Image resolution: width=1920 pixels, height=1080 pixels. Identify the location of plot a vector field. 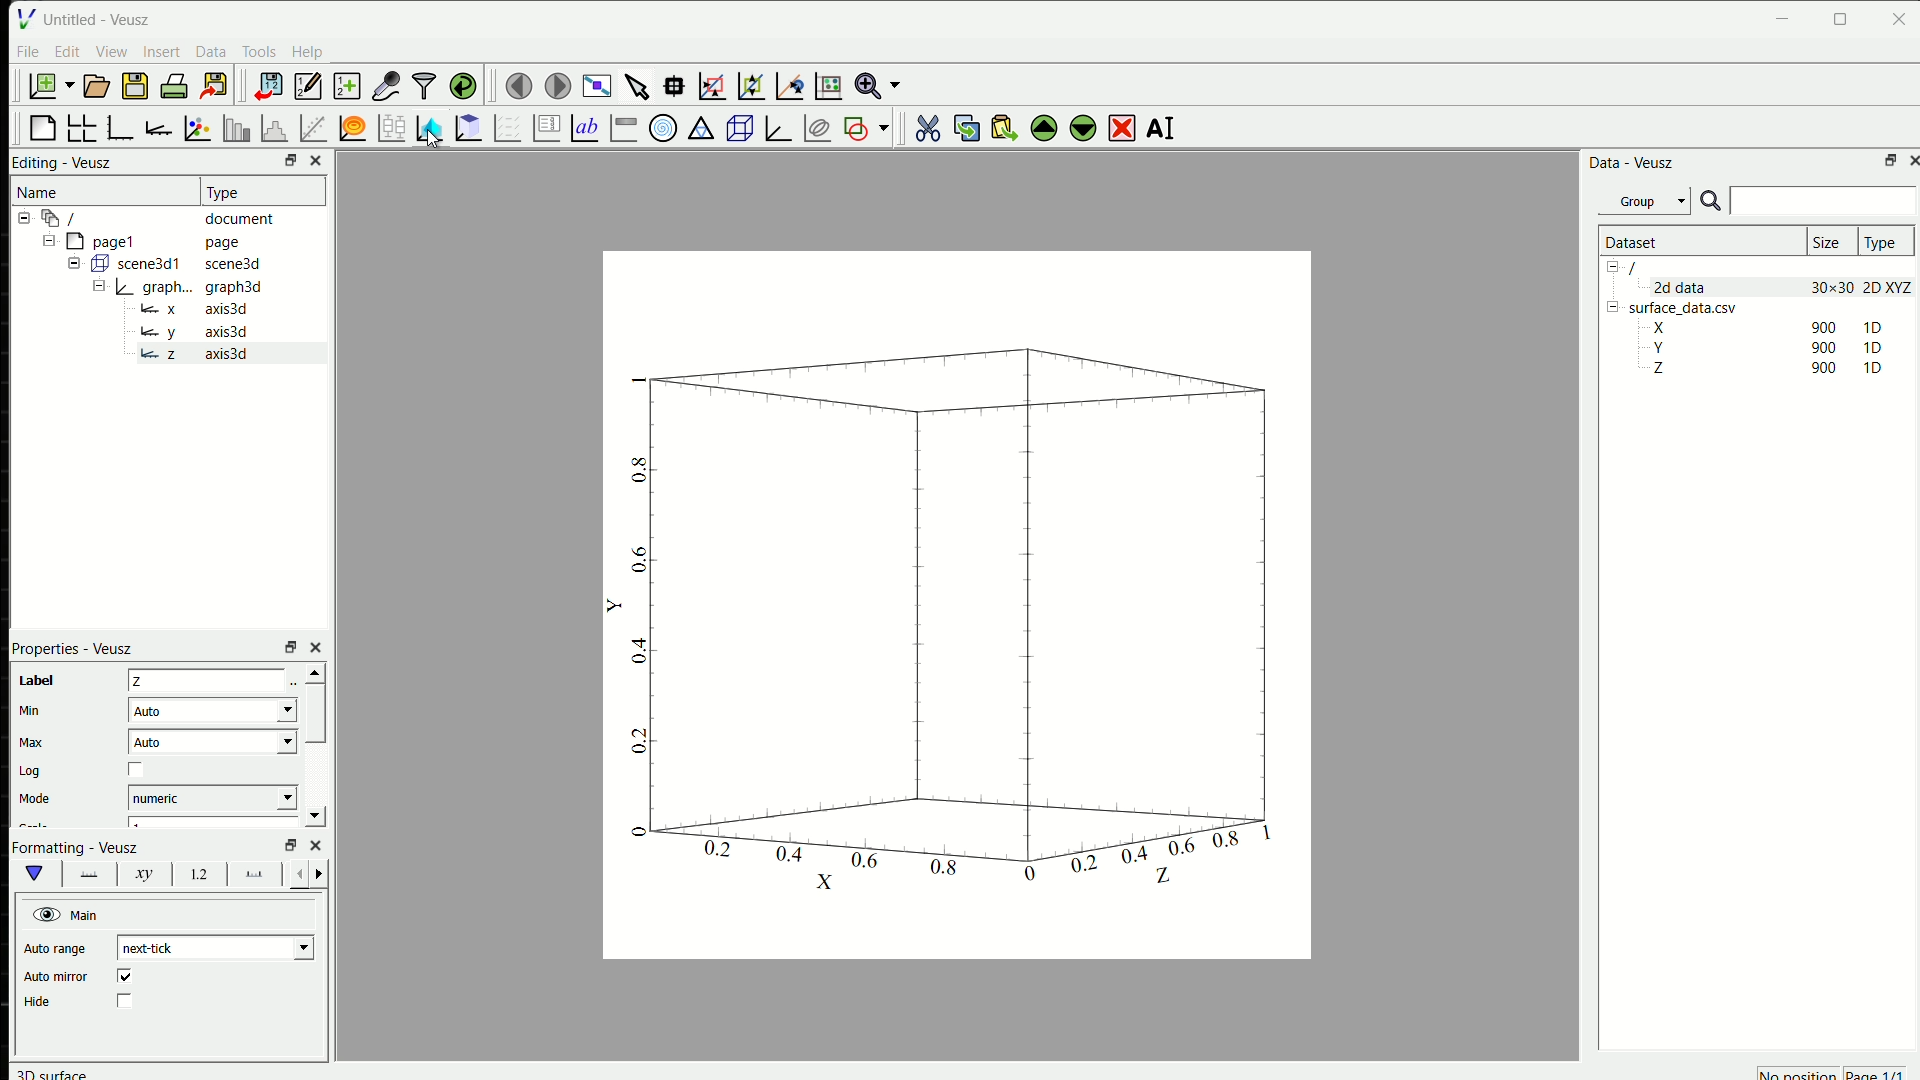
(508, 127).